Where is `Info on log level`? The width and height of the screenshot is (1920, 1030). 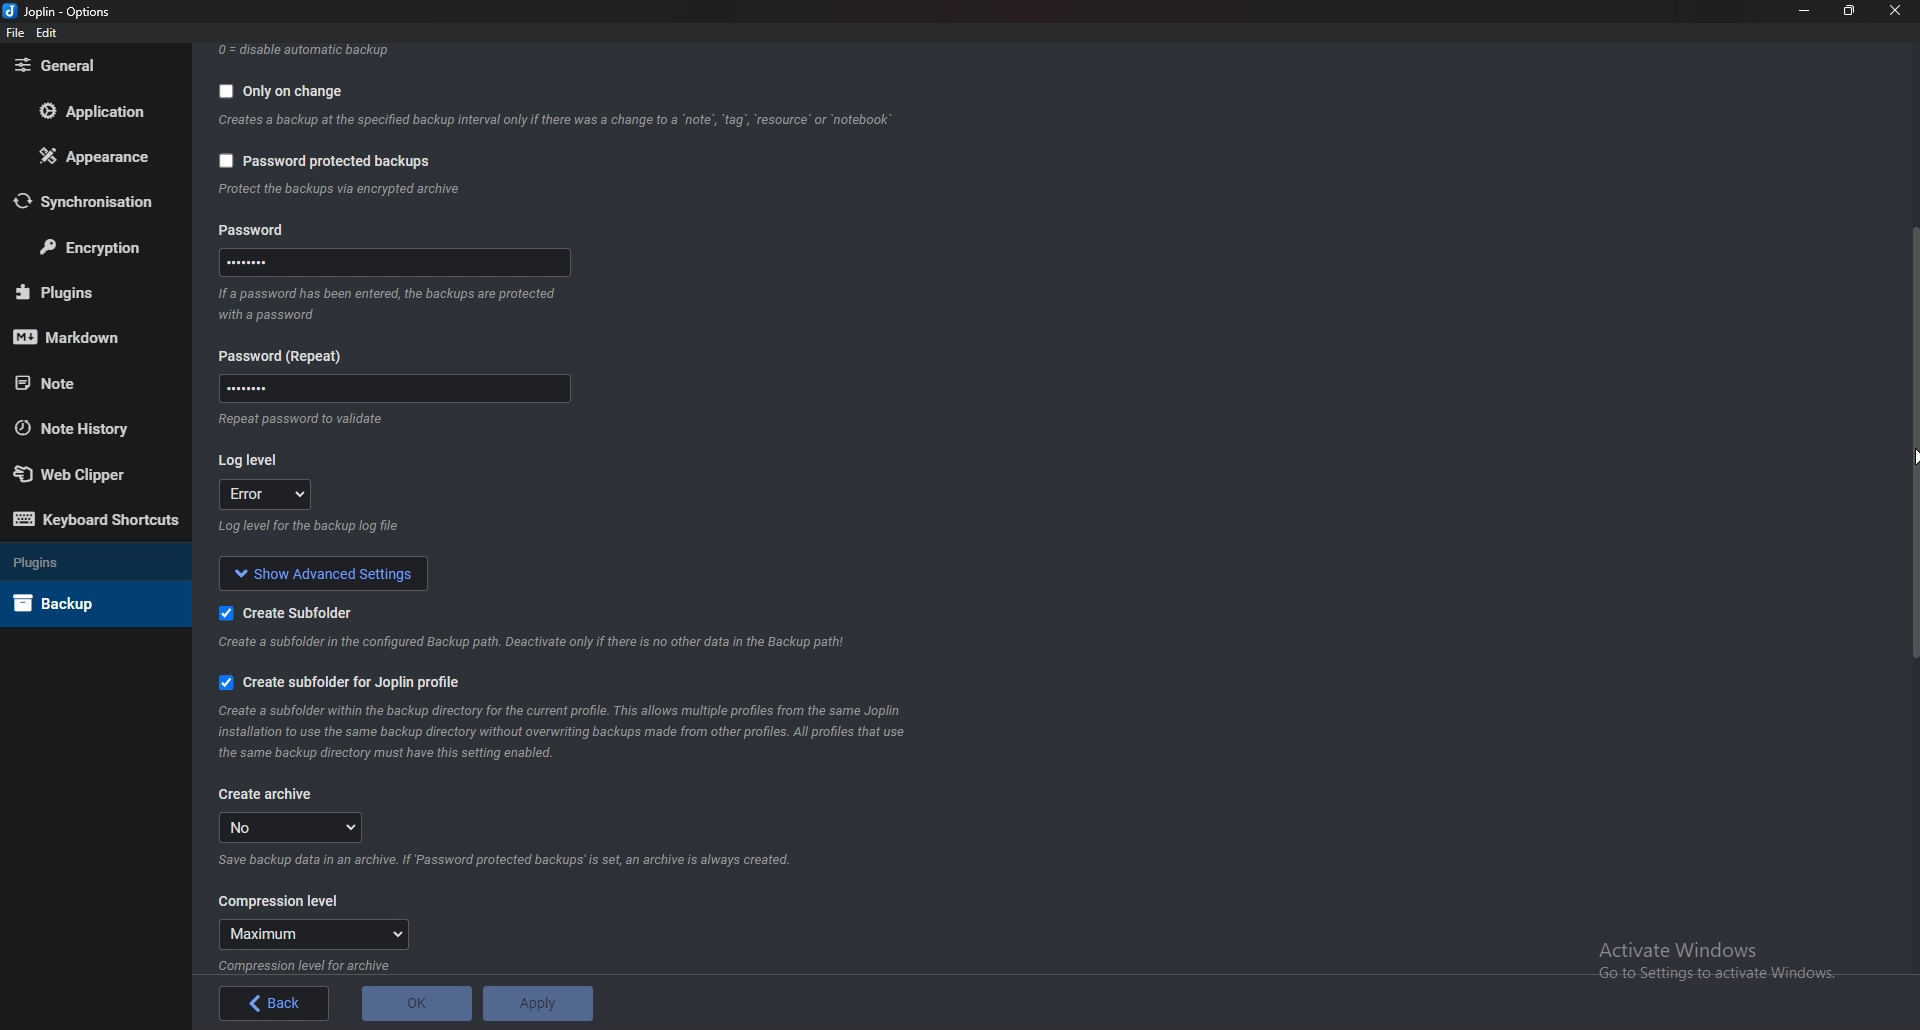
Info on log level is located at coordinates (310, 526).